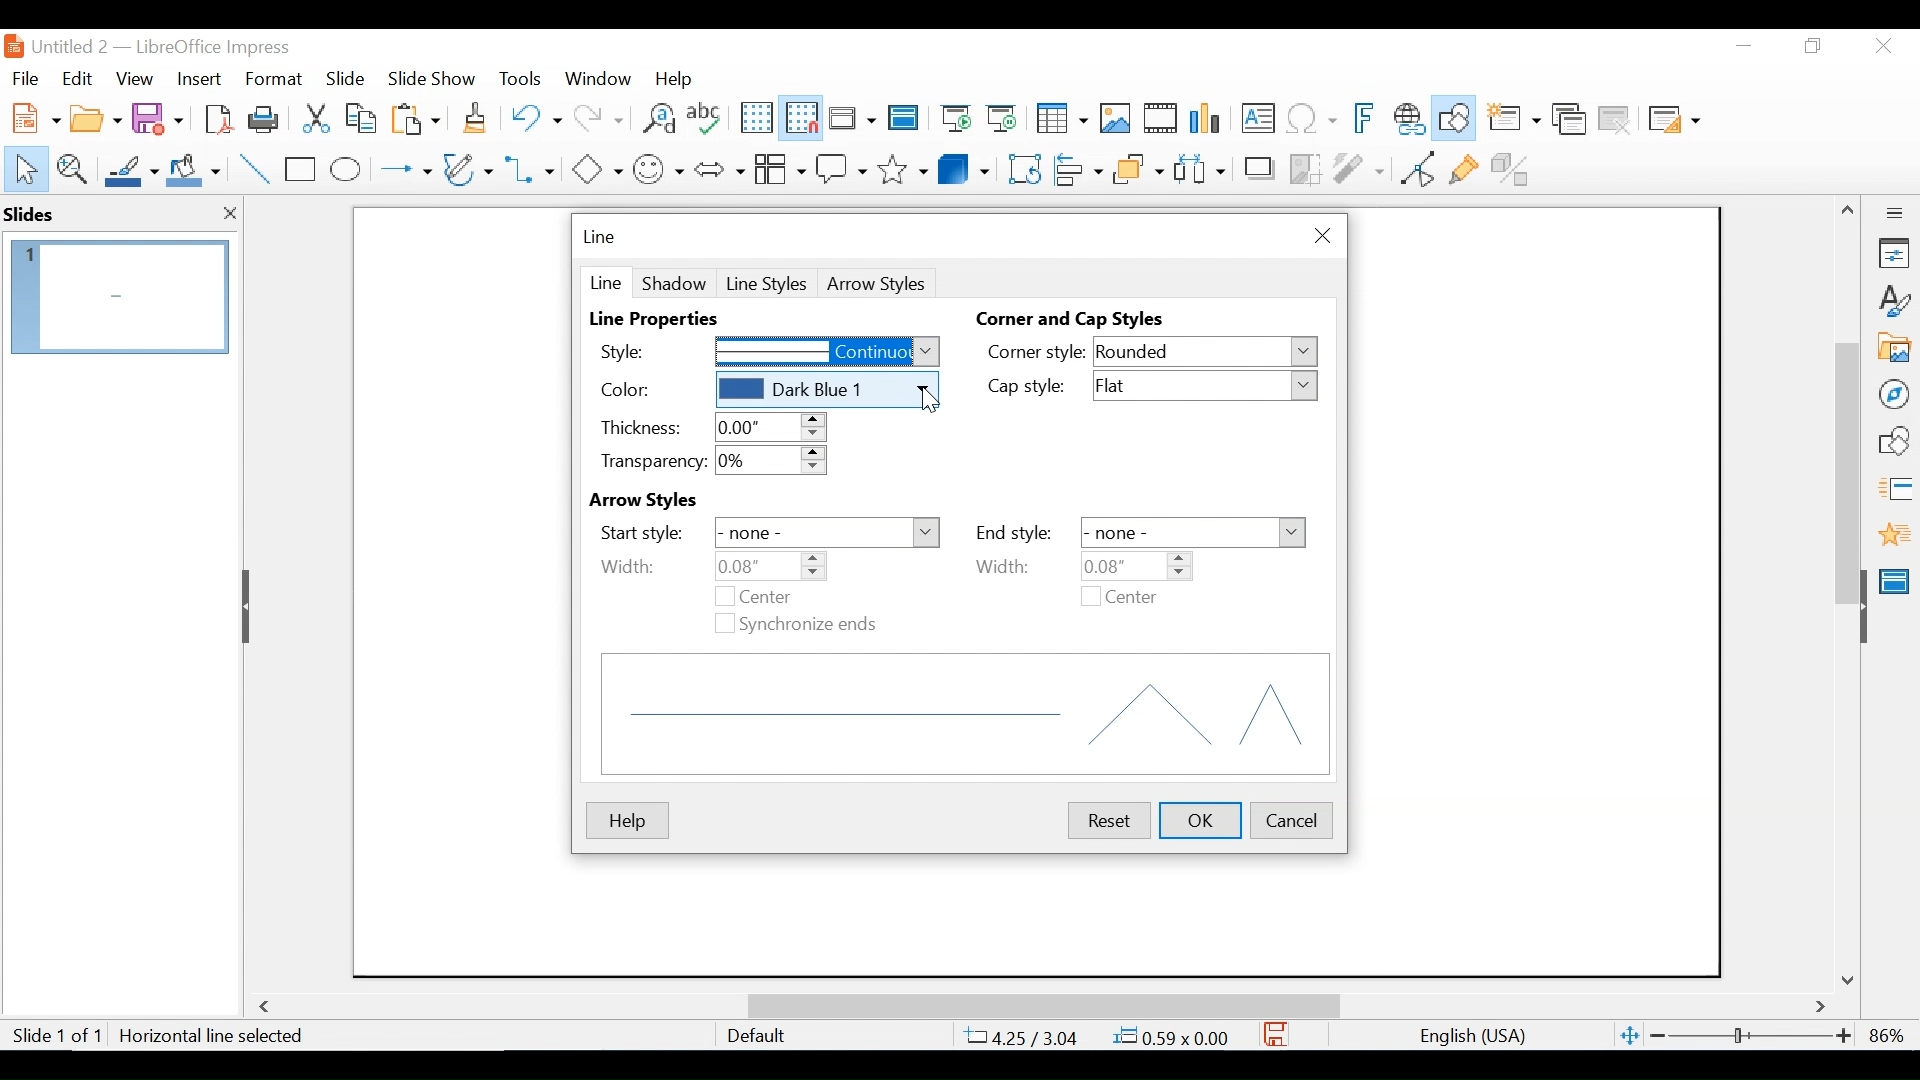 The image size is (1920, 1080). What do you see at coordinates (722, 622) in the screenshot?
I see `checkbox` at bounding box center [722, 622].